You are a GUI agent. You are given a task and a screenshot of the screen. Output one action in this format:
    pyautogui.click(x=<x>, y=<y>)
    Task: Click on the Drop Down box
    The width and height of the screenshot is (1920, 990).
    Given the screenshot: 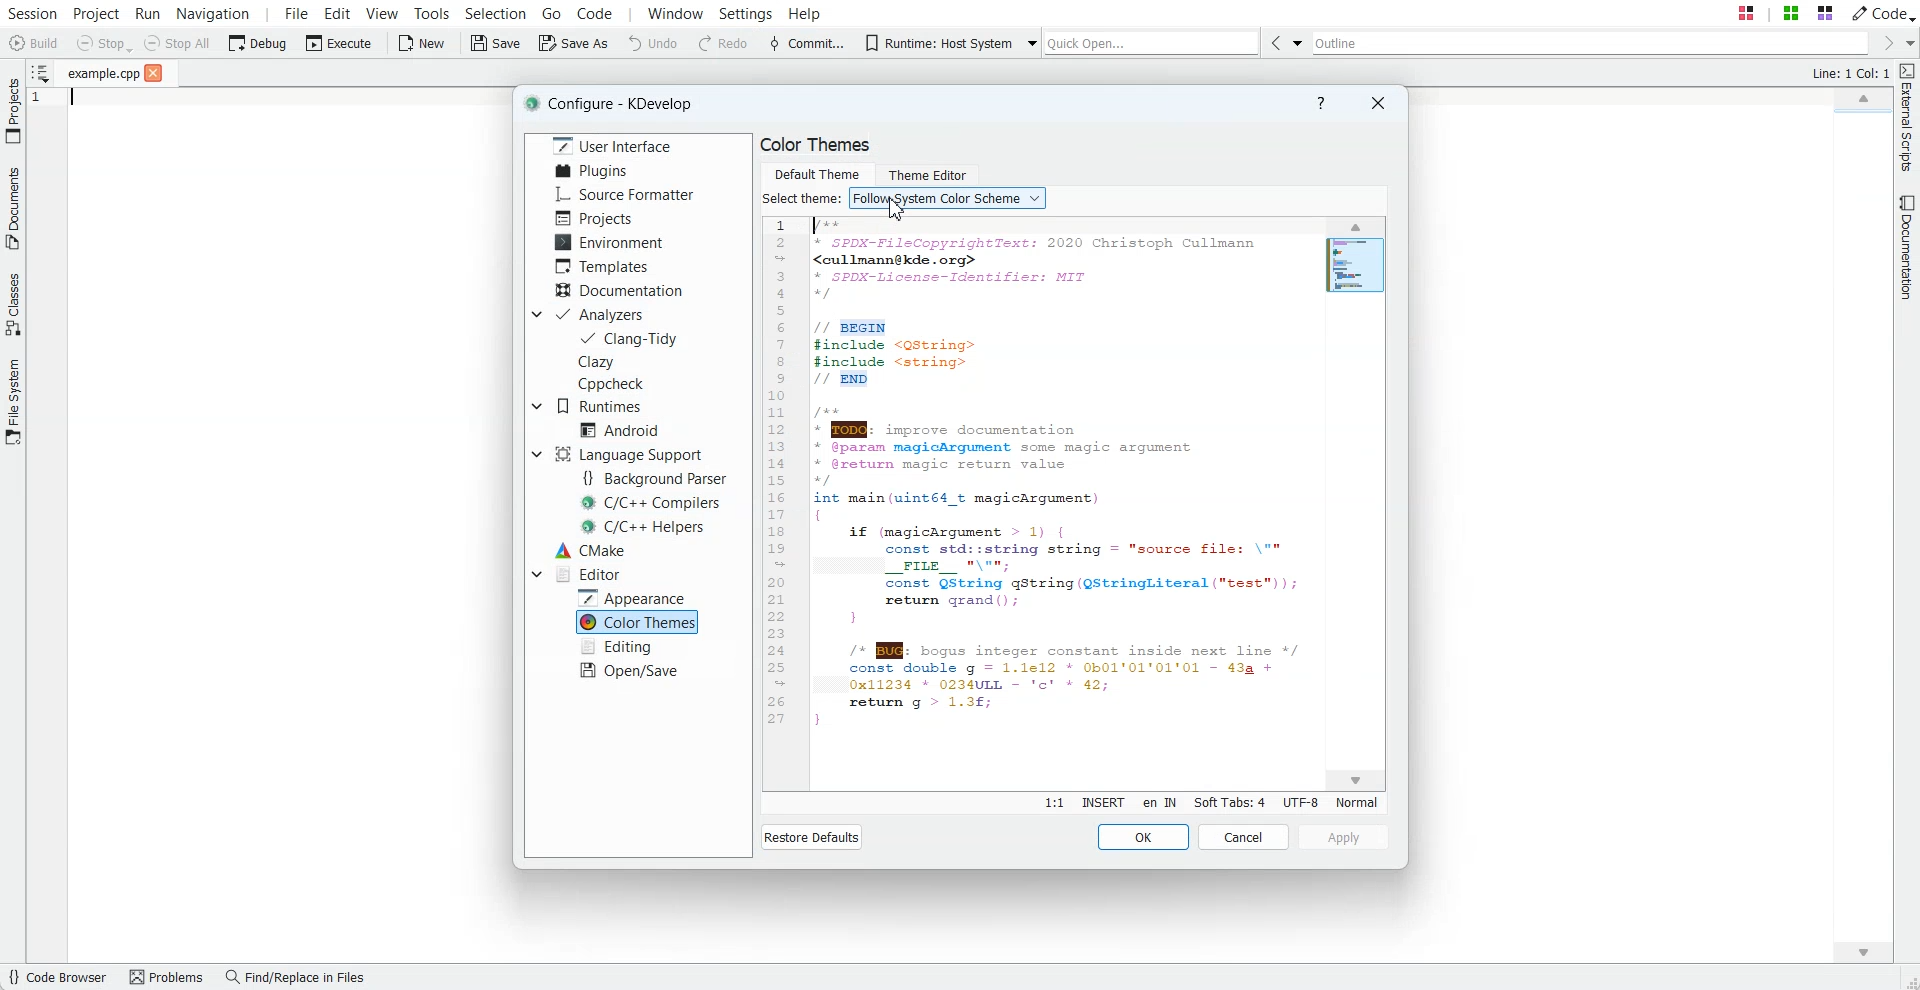 What is the action you would take?
    pyautogui.click(x=536, y=573)
    